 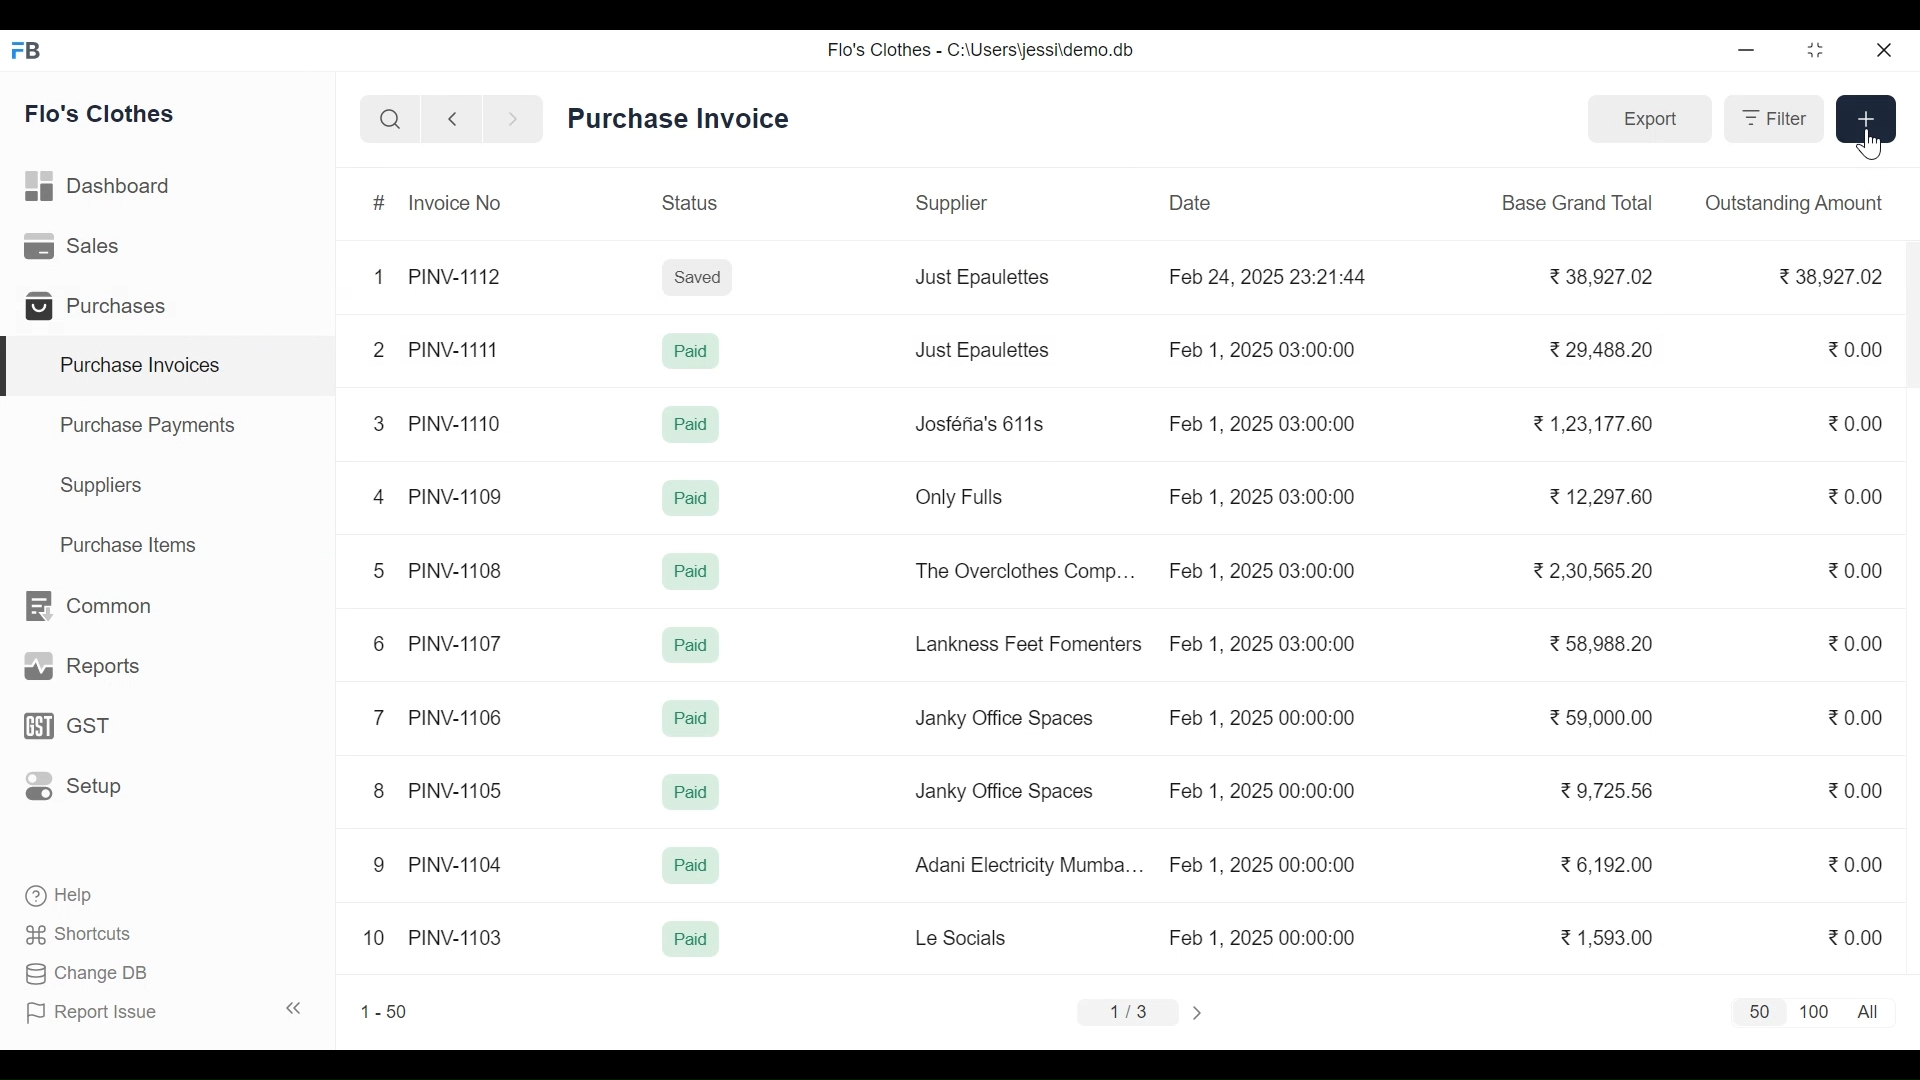 What do you see at coordinates (1832, 276) in the screenshot?
I see `38,927.02` at bounding box center [1832, 276].